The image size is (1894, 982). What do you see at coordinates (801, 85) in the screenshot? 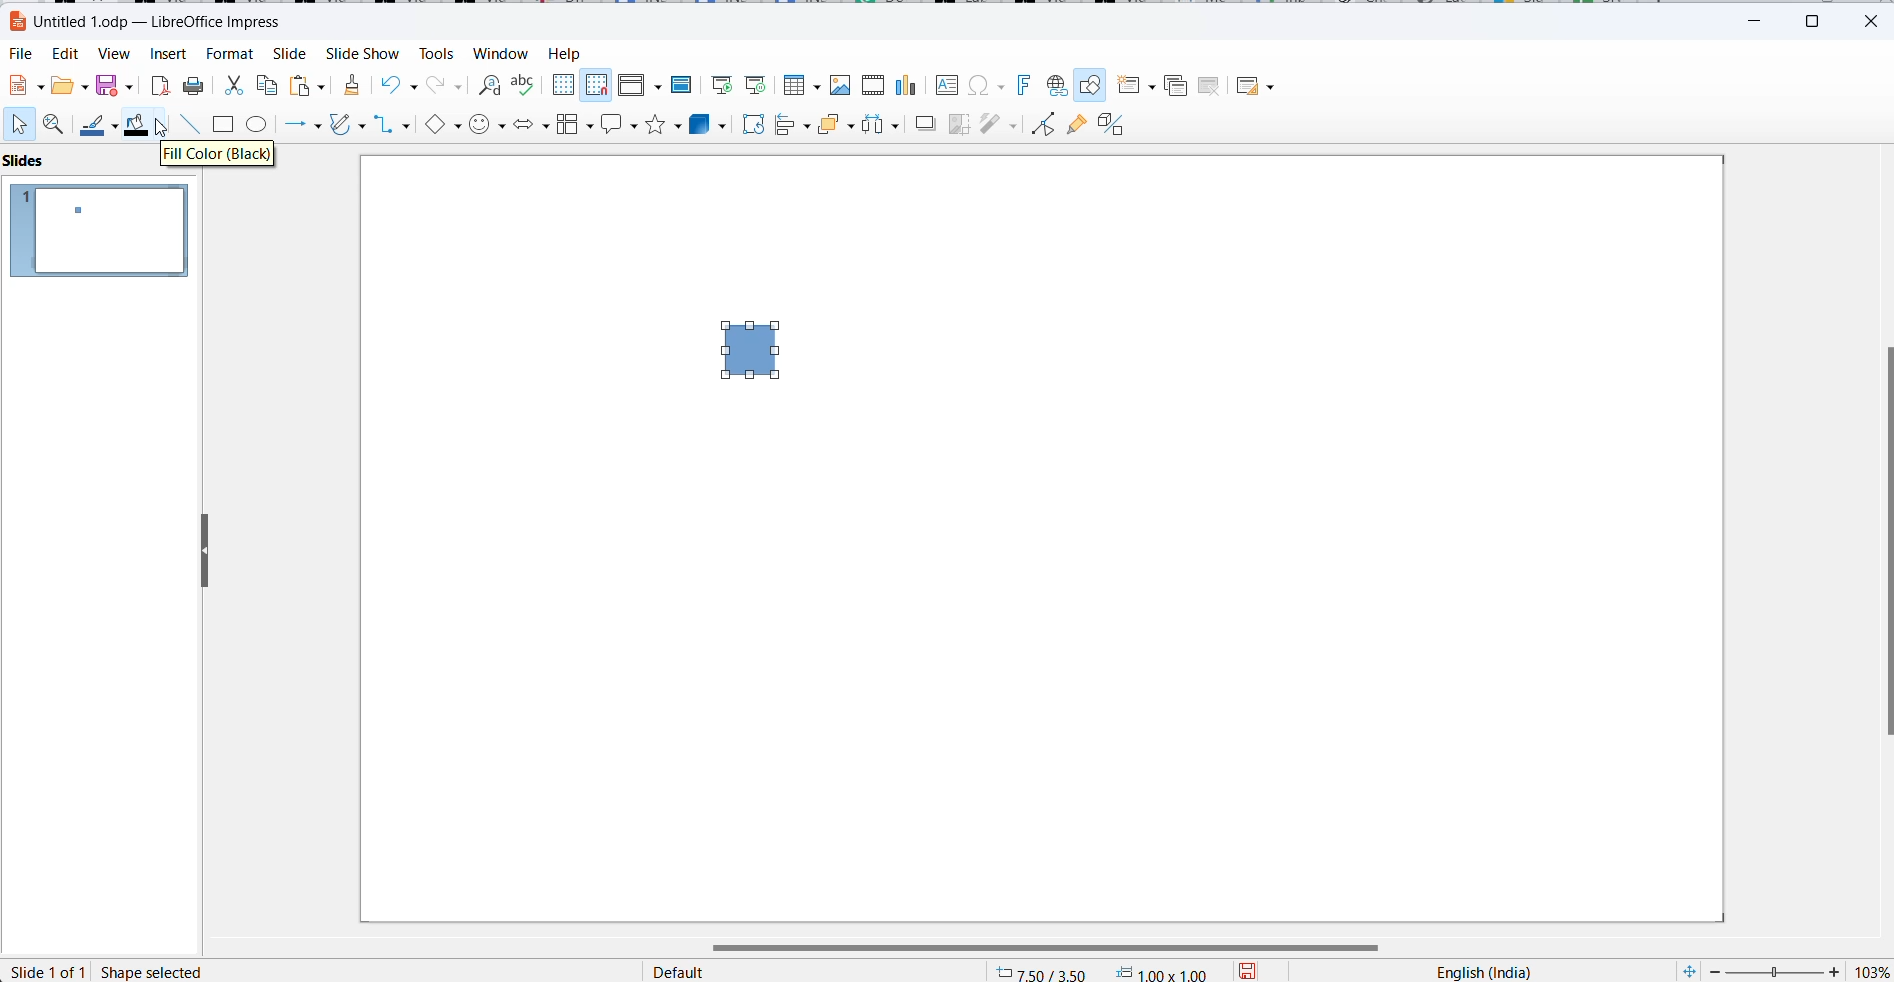
I see `Insert table` at bounding box center [801, 85].